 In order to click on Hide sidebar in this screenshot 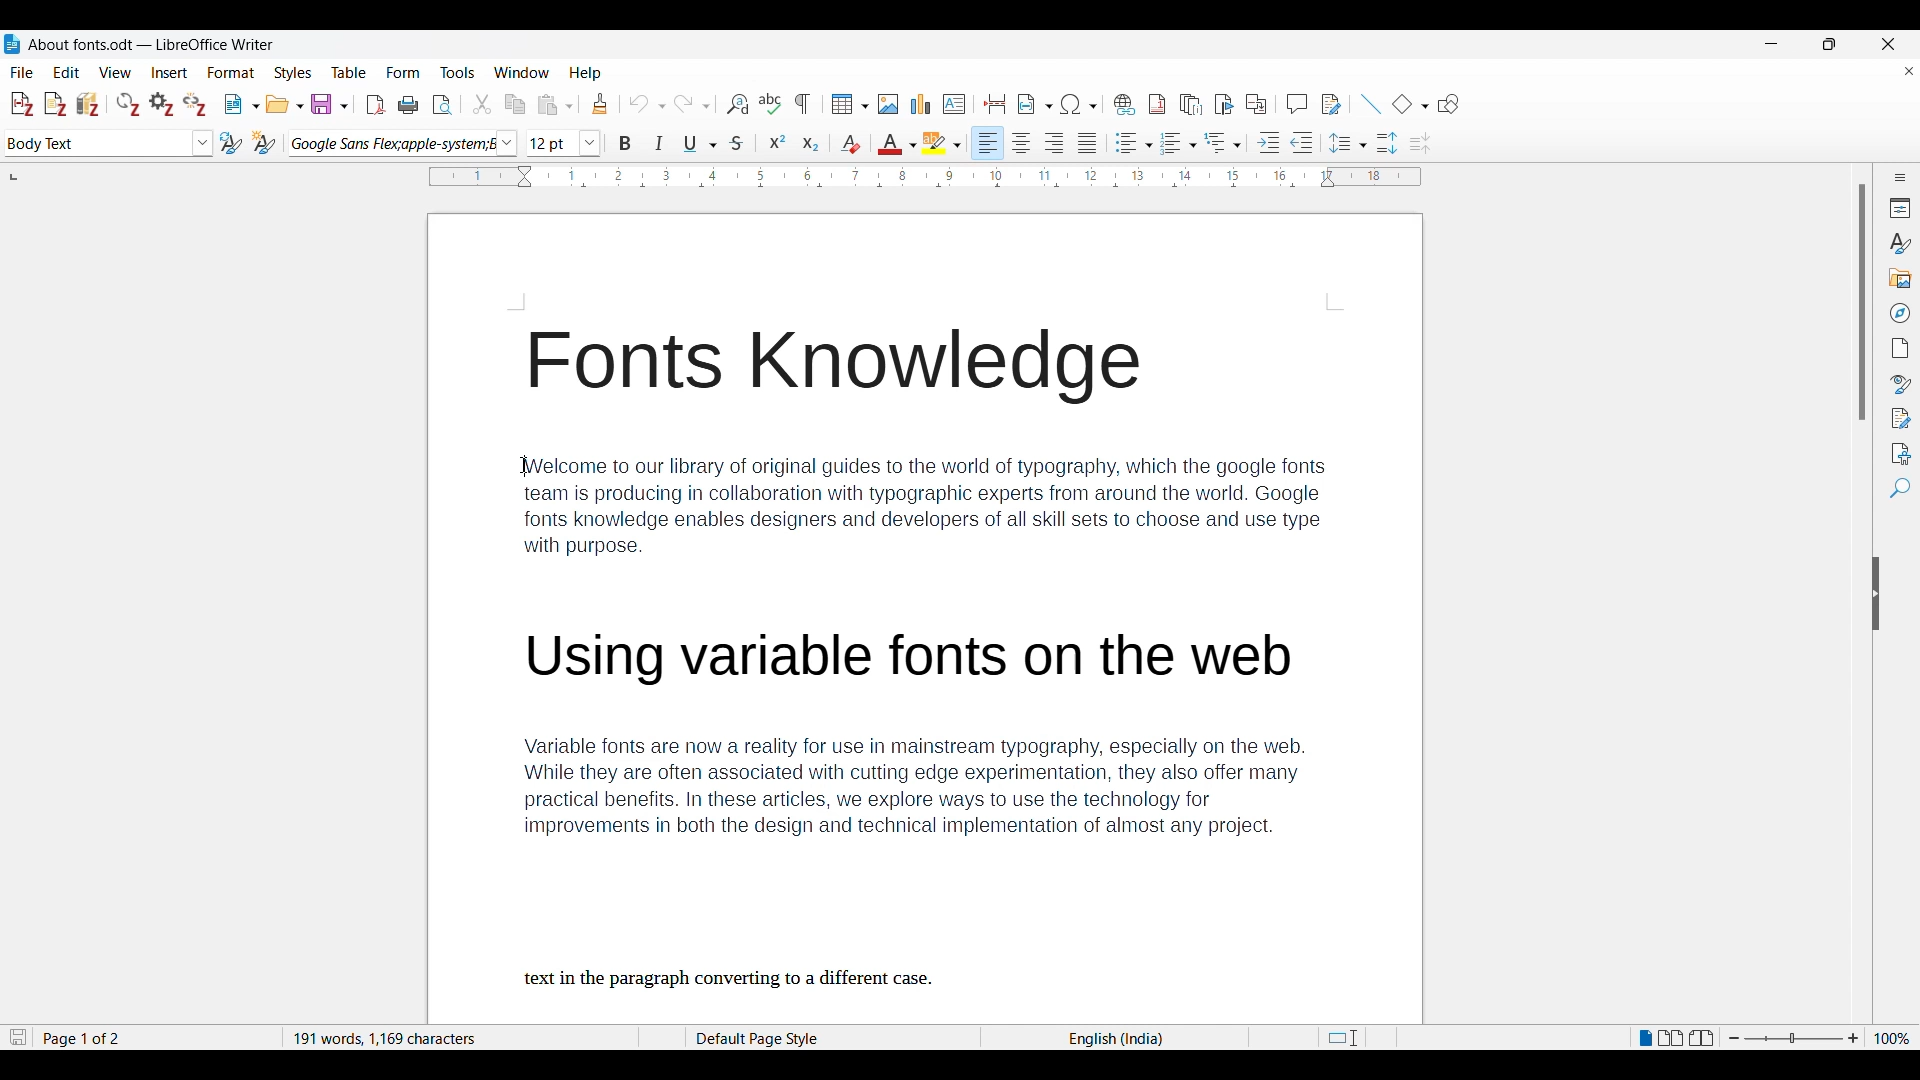, I will do `click(1876, 594)`.